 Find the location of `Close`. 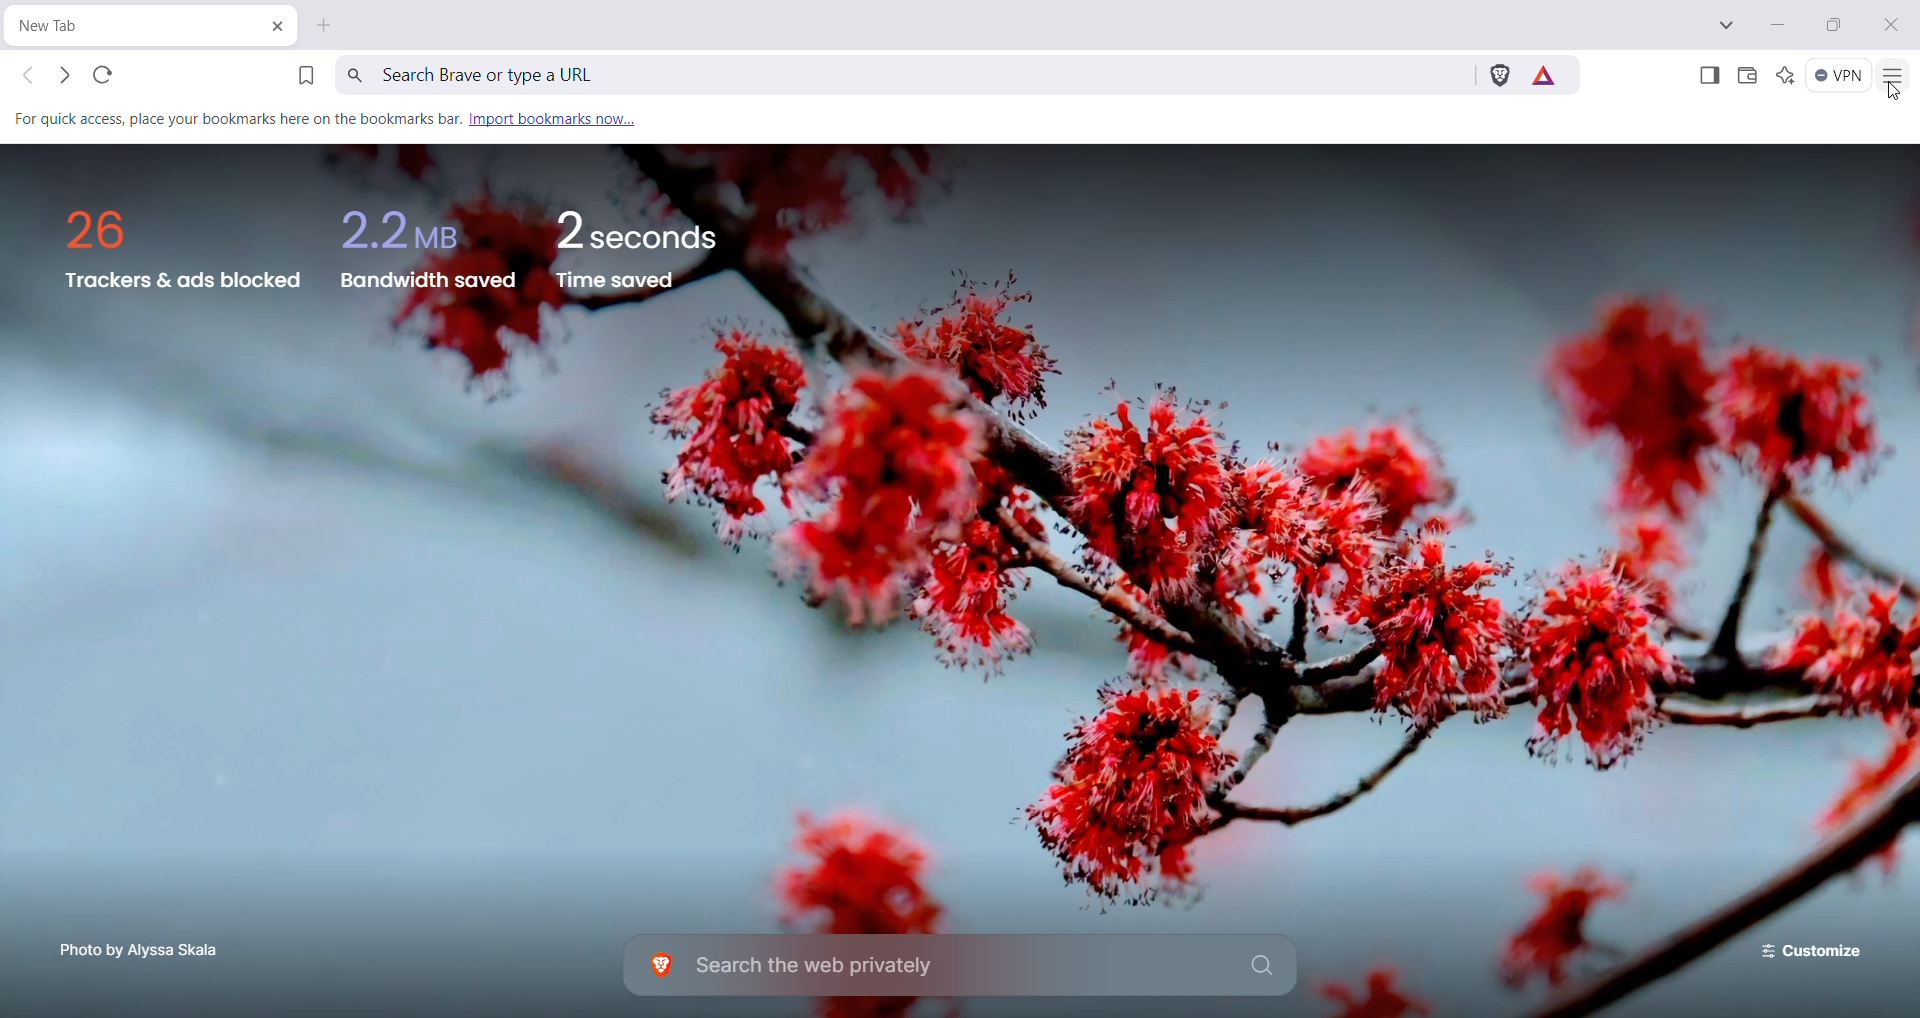

Close is located at coordinates (1893, 27).